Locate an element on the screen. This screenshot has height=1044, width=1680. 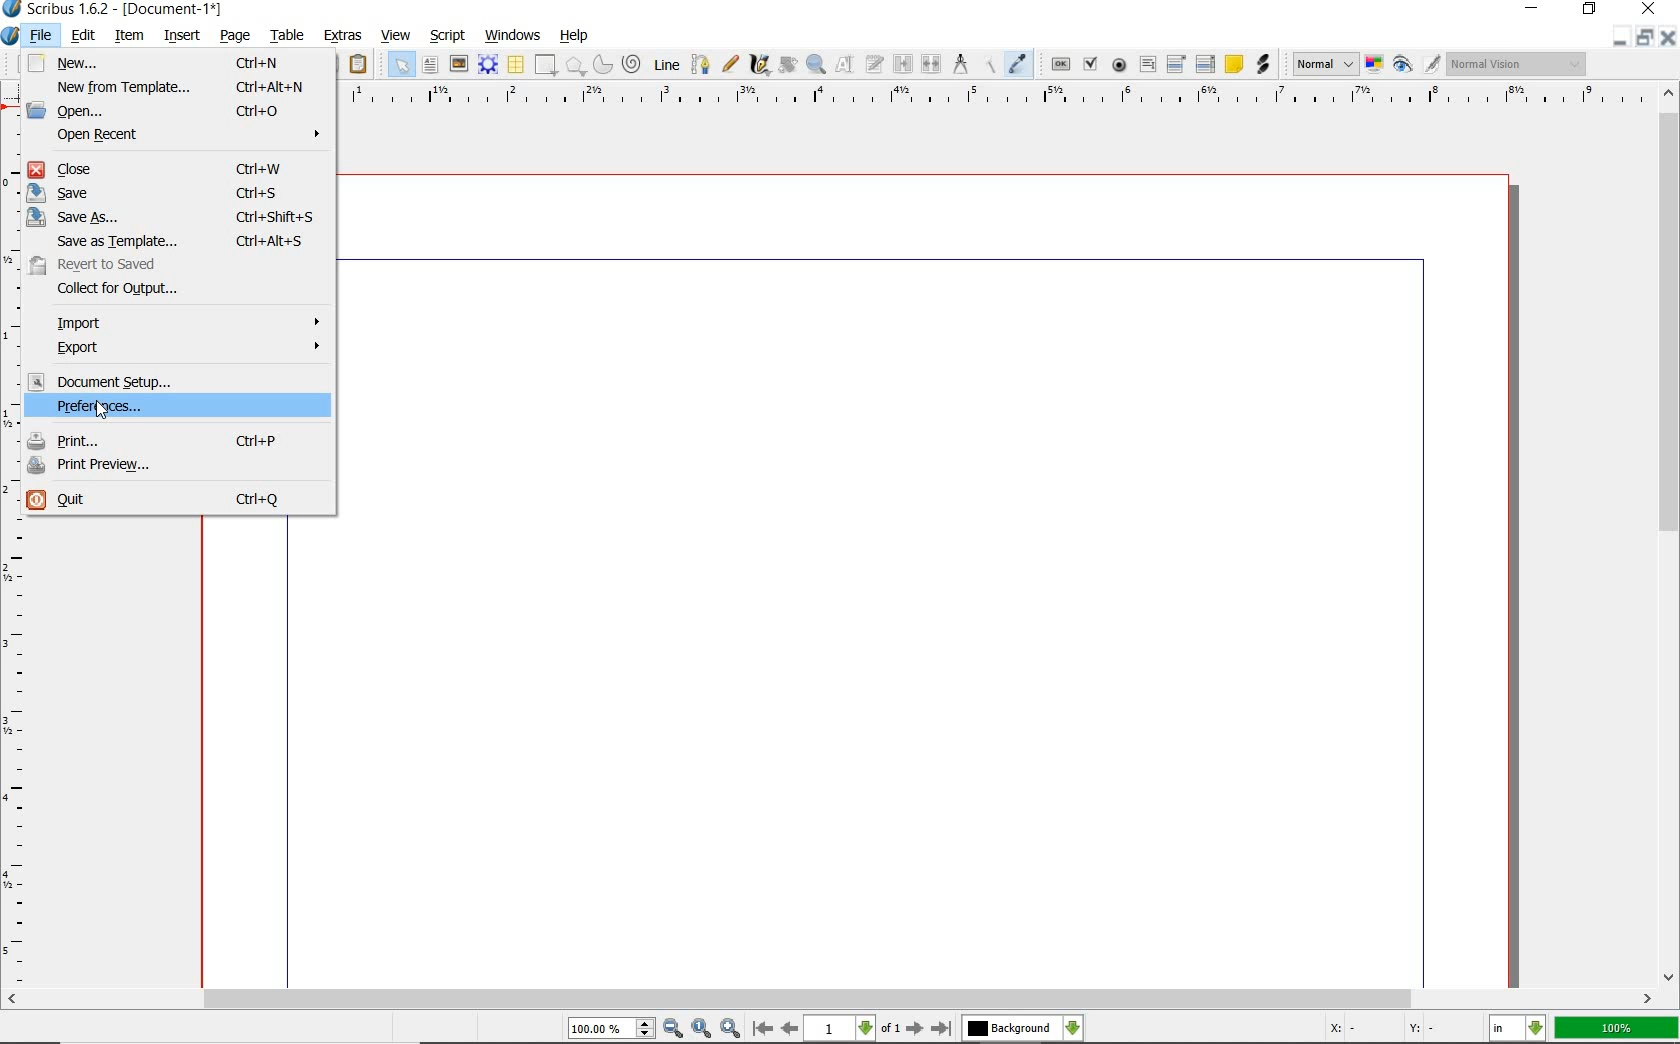
zoom factor is located at coordinates (1617, 1029).